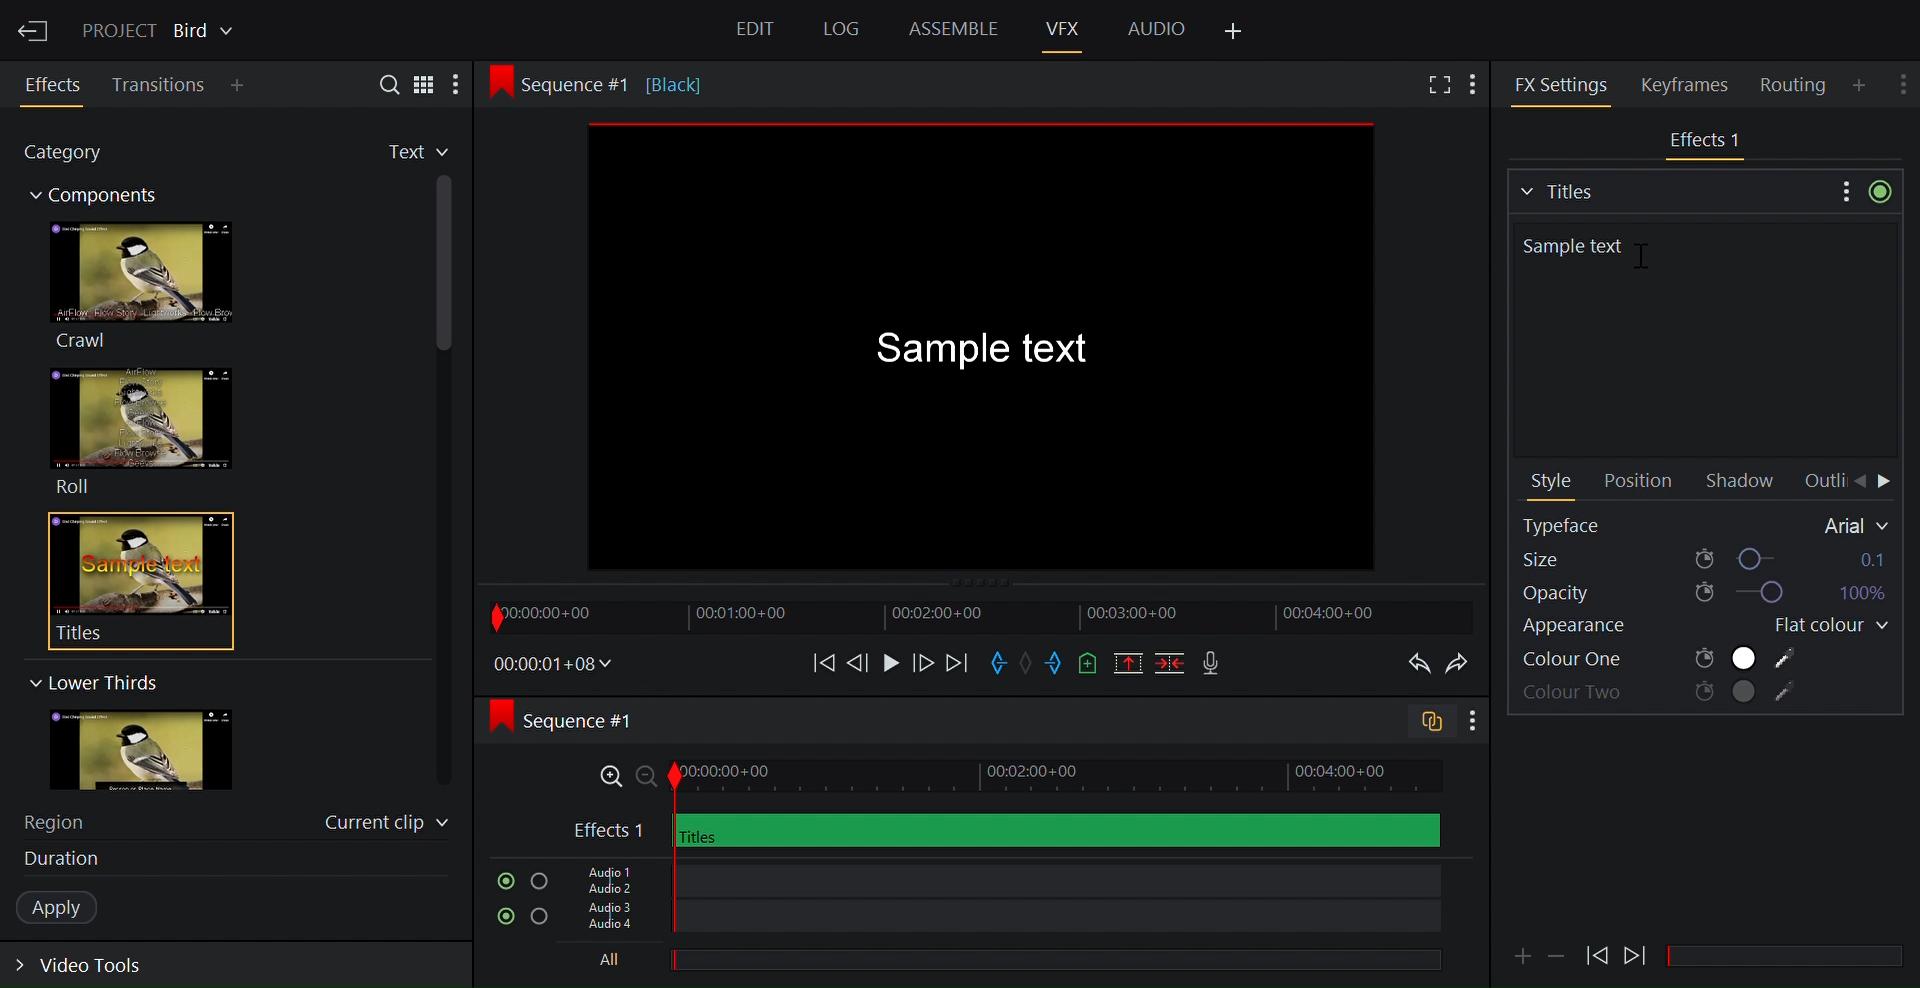 The image size is (1920, 988). Describe the element at coordinates (1471, 722) in the screenshot. I see `Show settings menu` at that location.